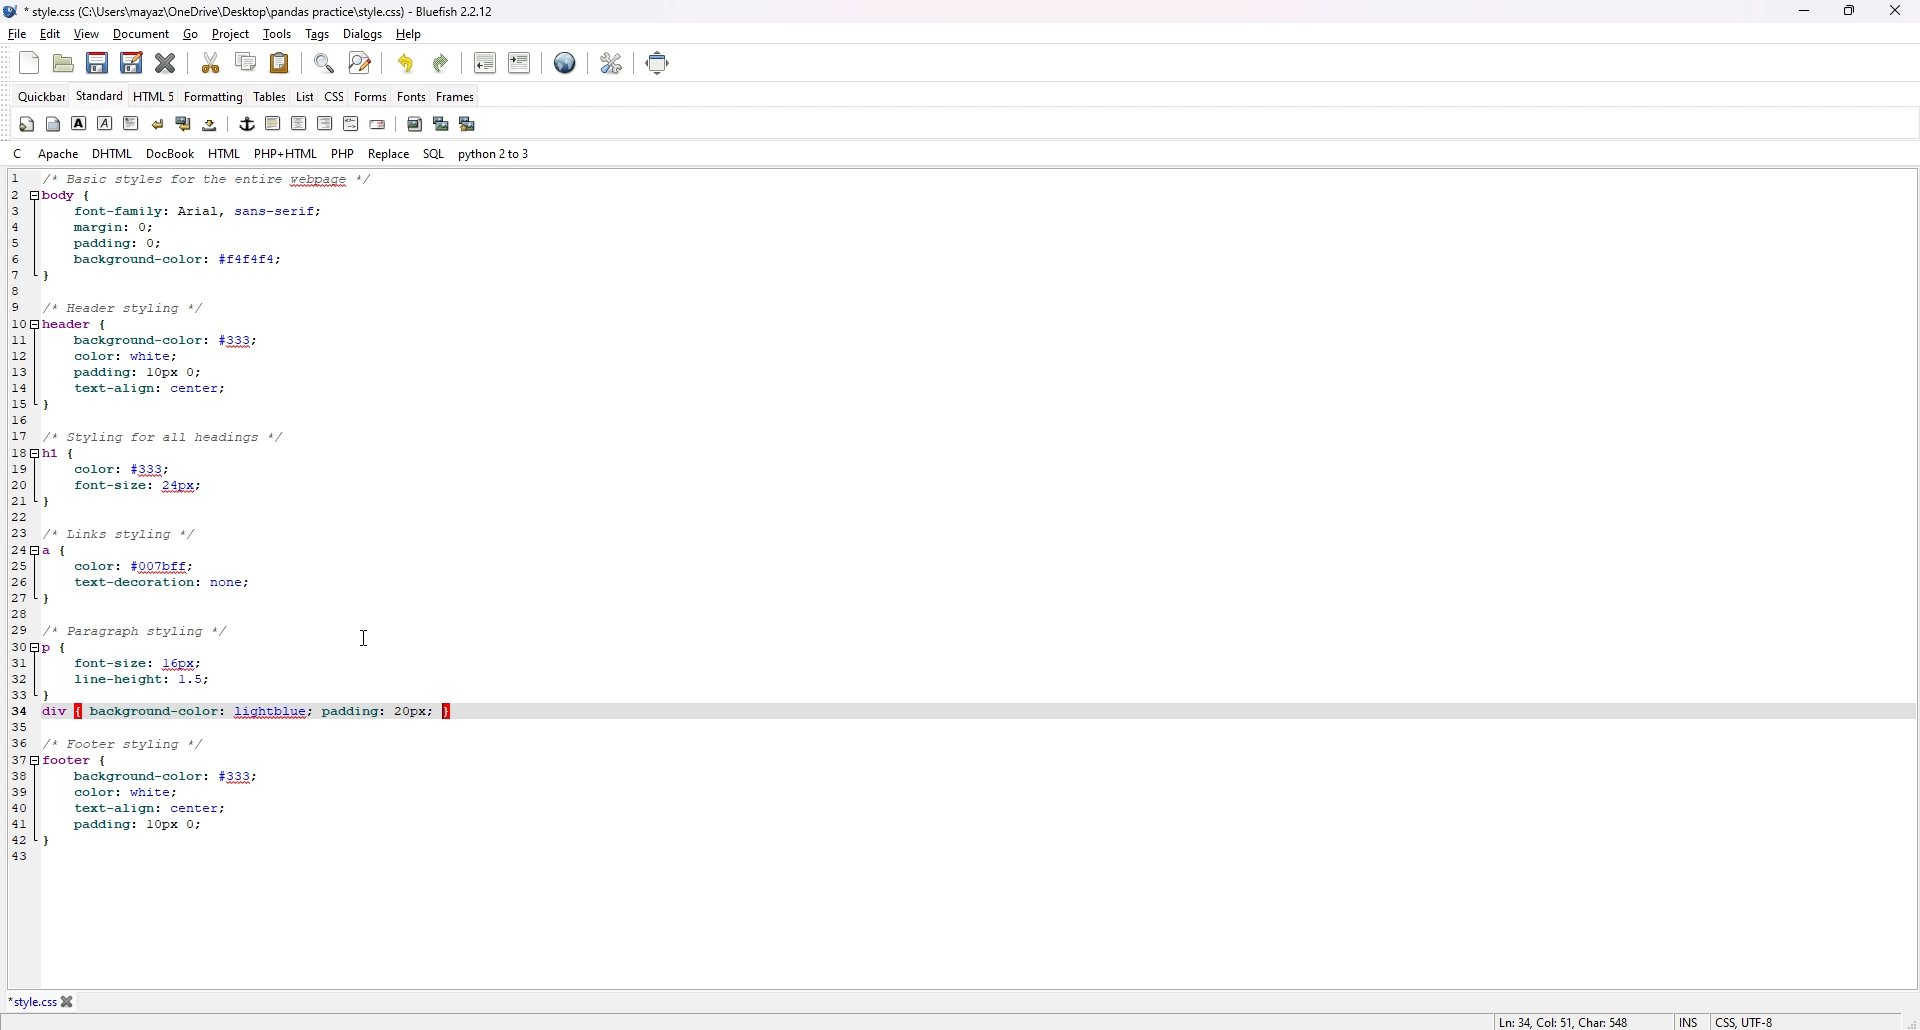 The width and height of the screenshot is (1920, 1030). I want to click on preview in browser, so click(564, 64).